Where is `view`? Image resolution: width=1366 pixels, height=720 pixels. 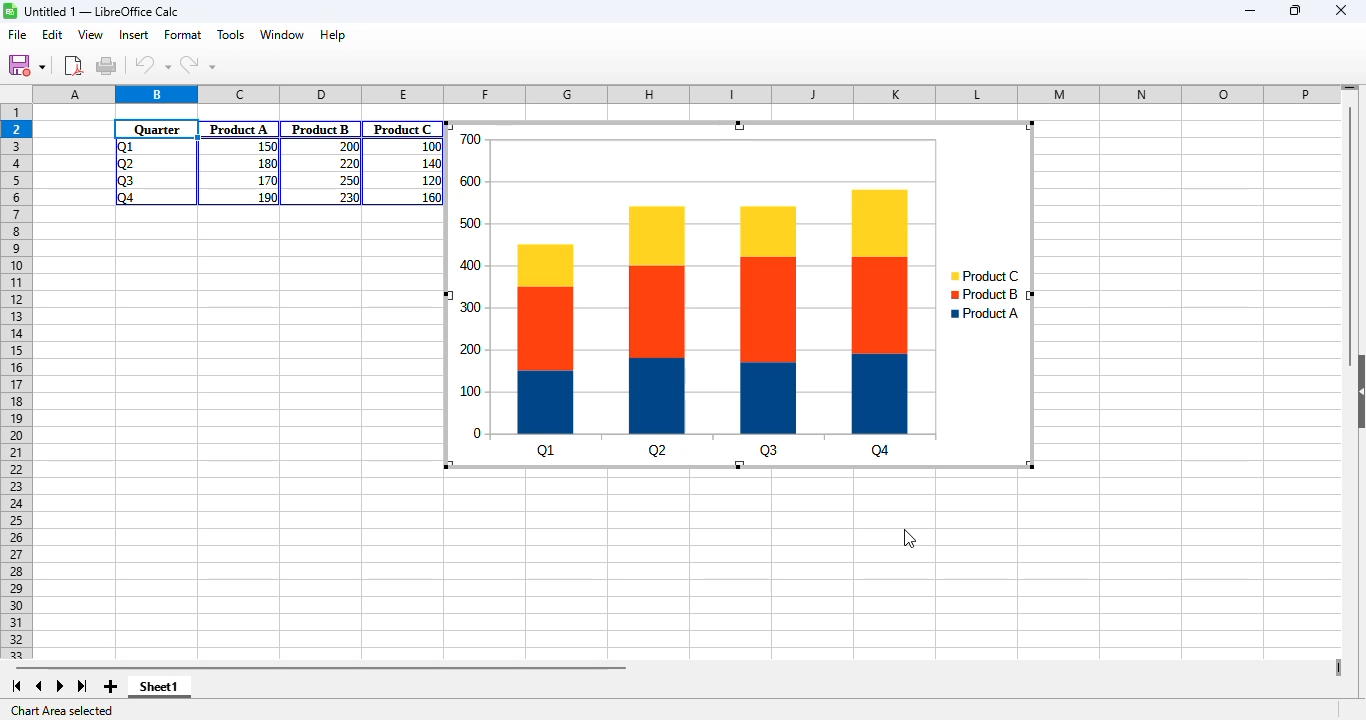 view is located at coordinates (90, 34).